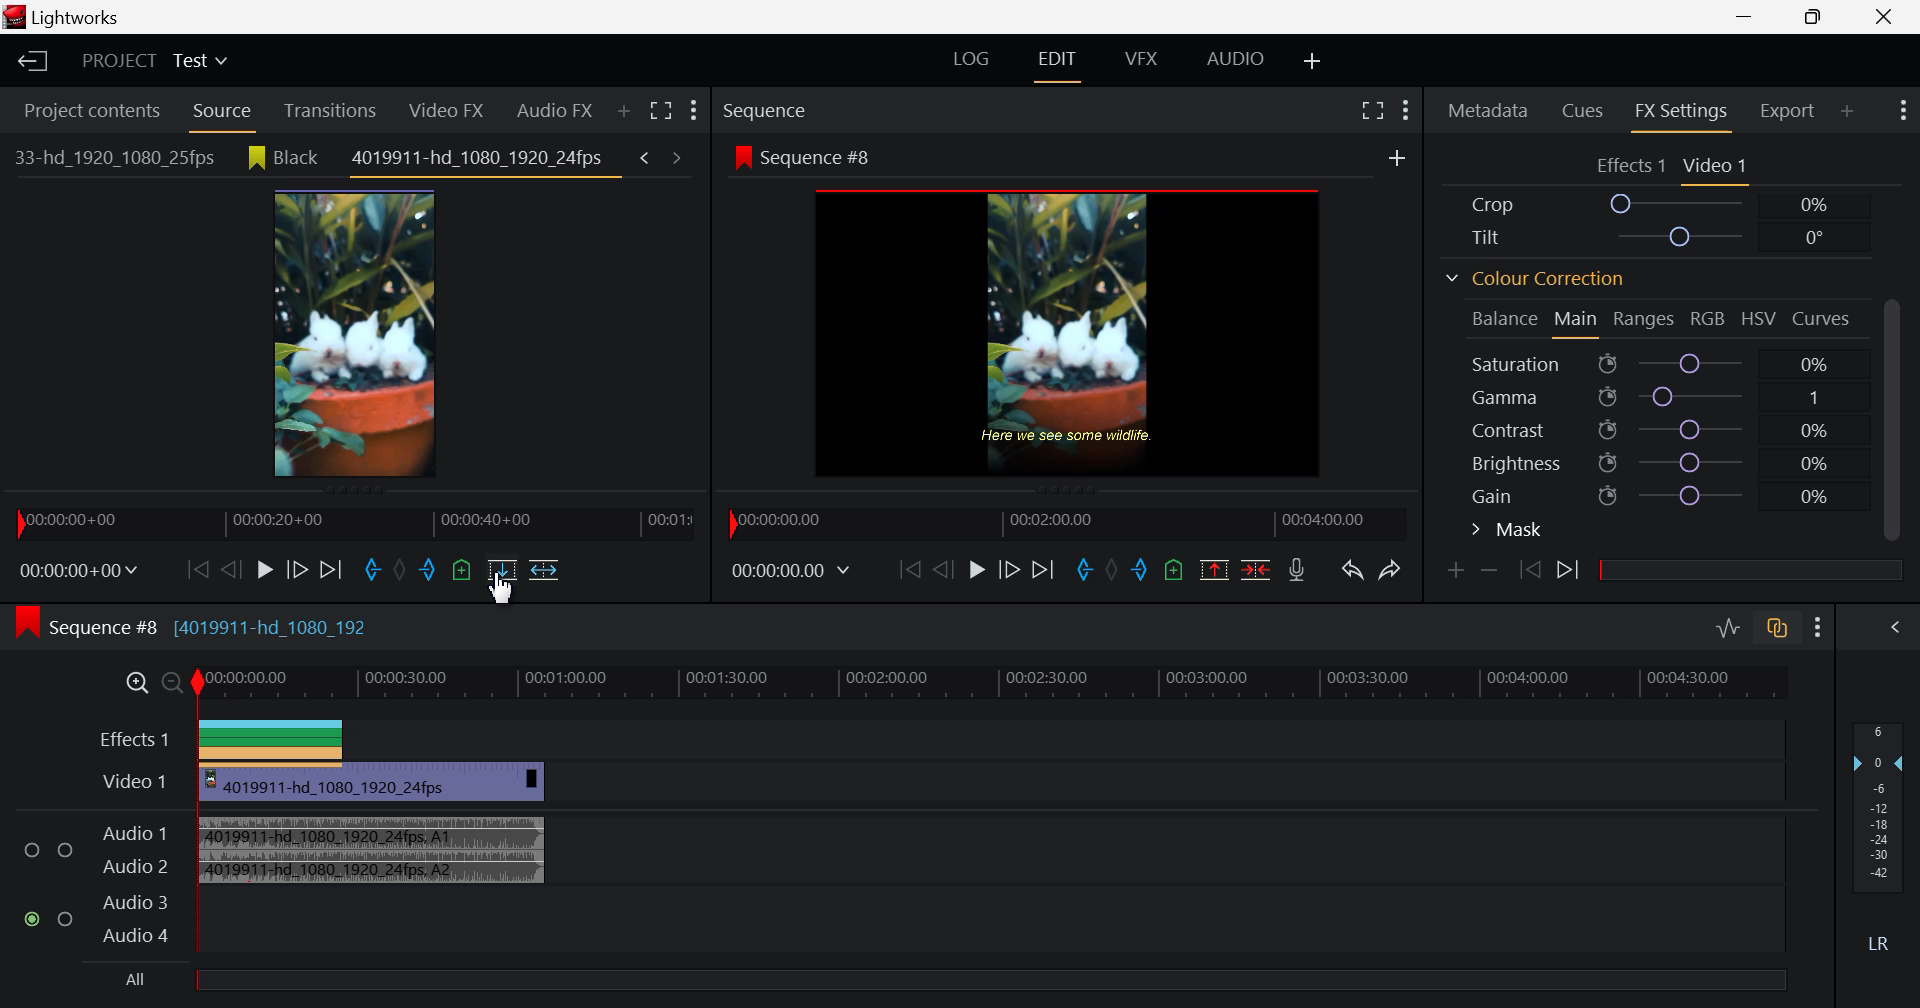 The width and height of the screenshot is (1920, 1008). Describe the element at coordinates (503, 588) in the screenshot. I see `Cursor` at that location.